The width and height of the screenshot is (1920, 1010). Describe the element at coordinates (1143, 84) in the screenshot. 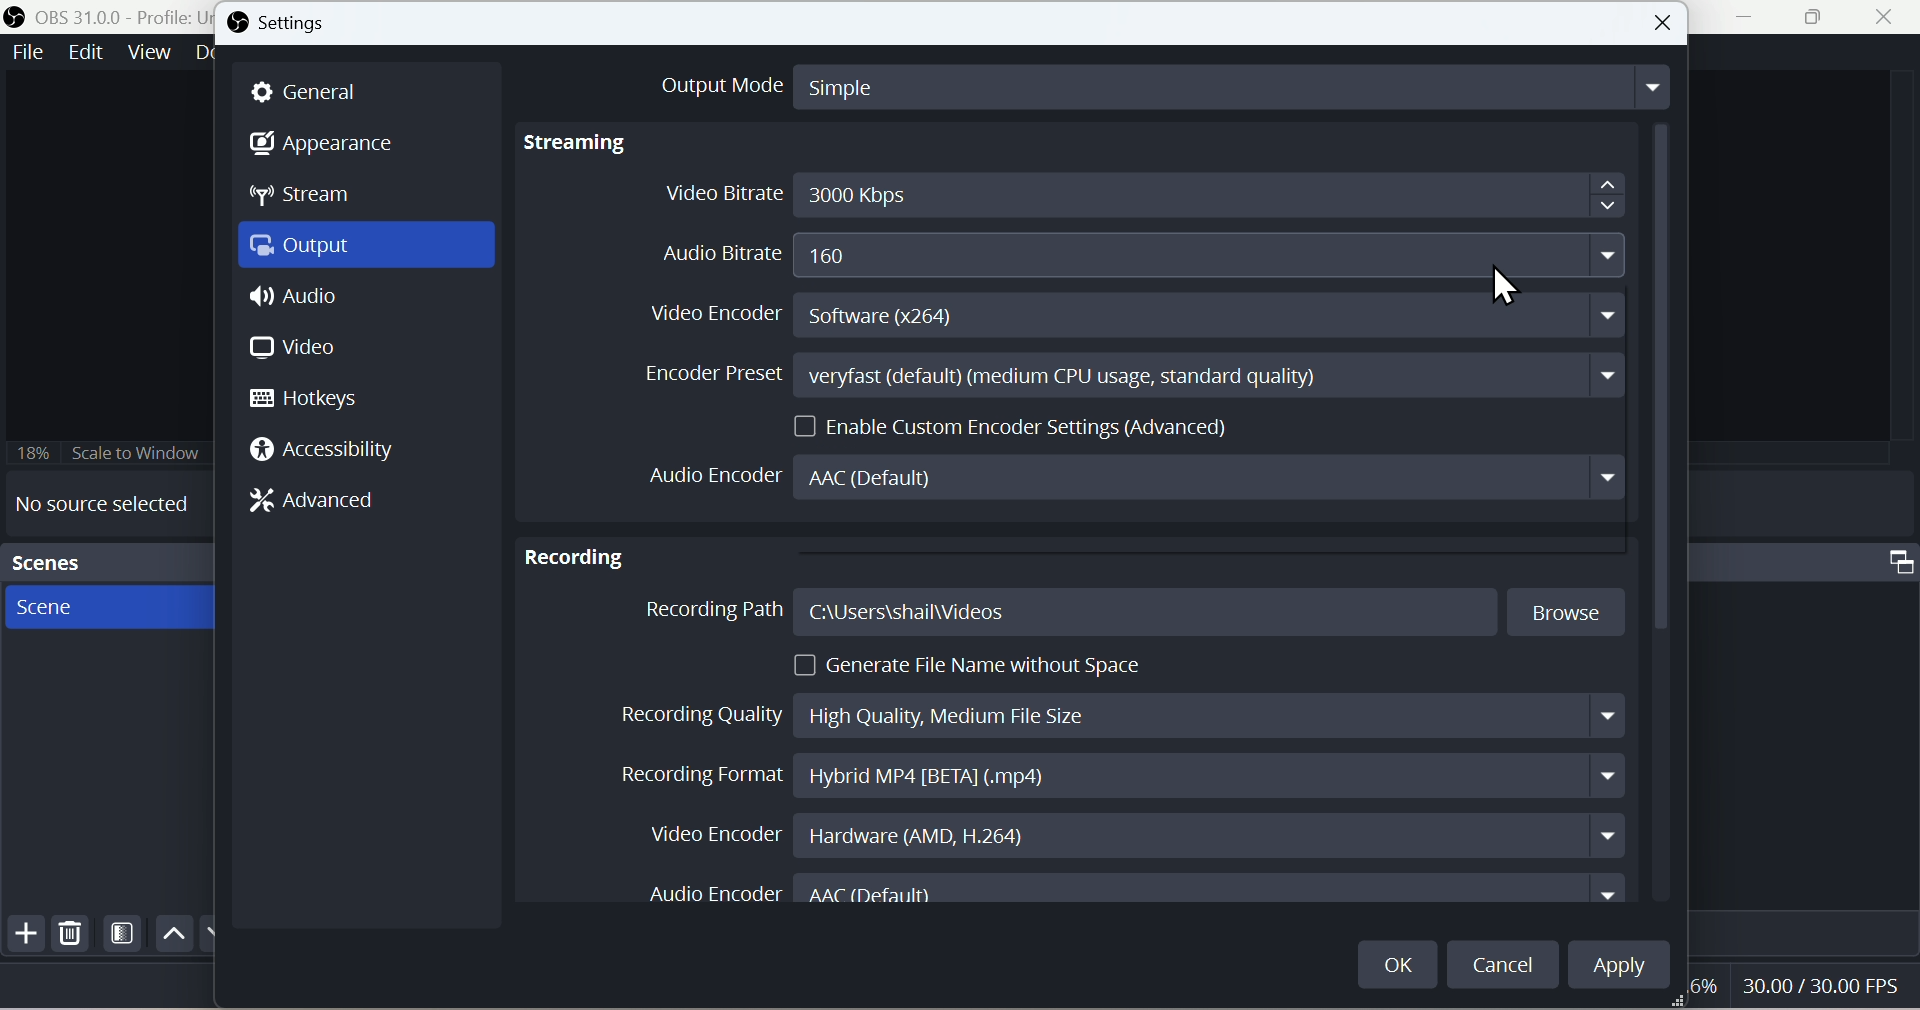

I see `Output Mode` at that location.